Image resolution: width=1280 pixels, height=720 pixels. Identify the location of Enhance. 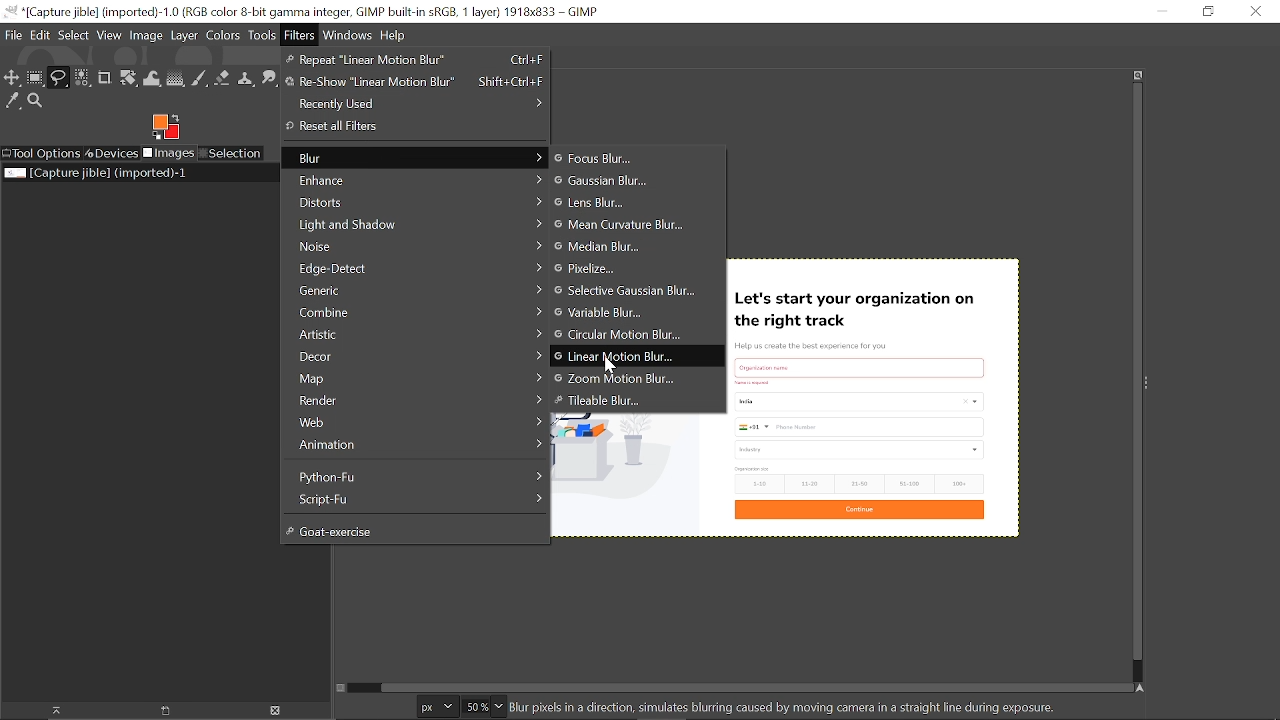
(416, 179).